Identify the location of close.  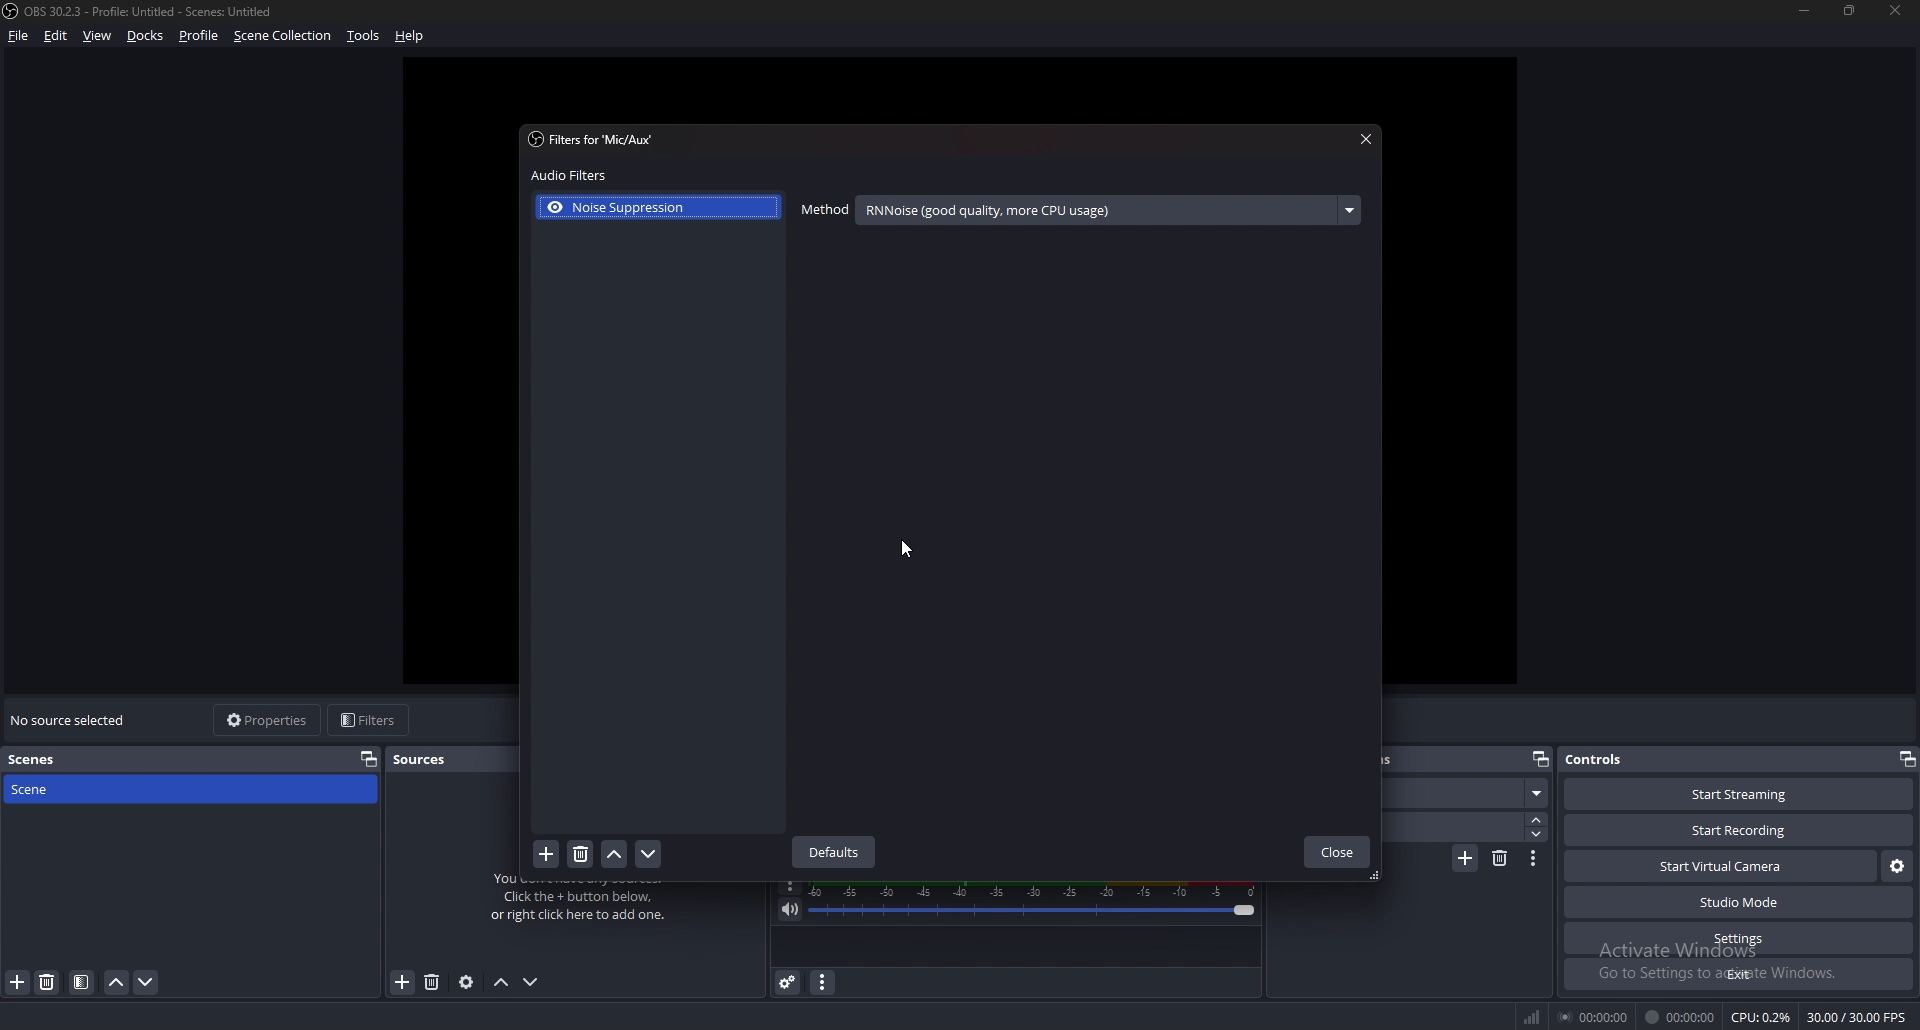
(1337, 852).